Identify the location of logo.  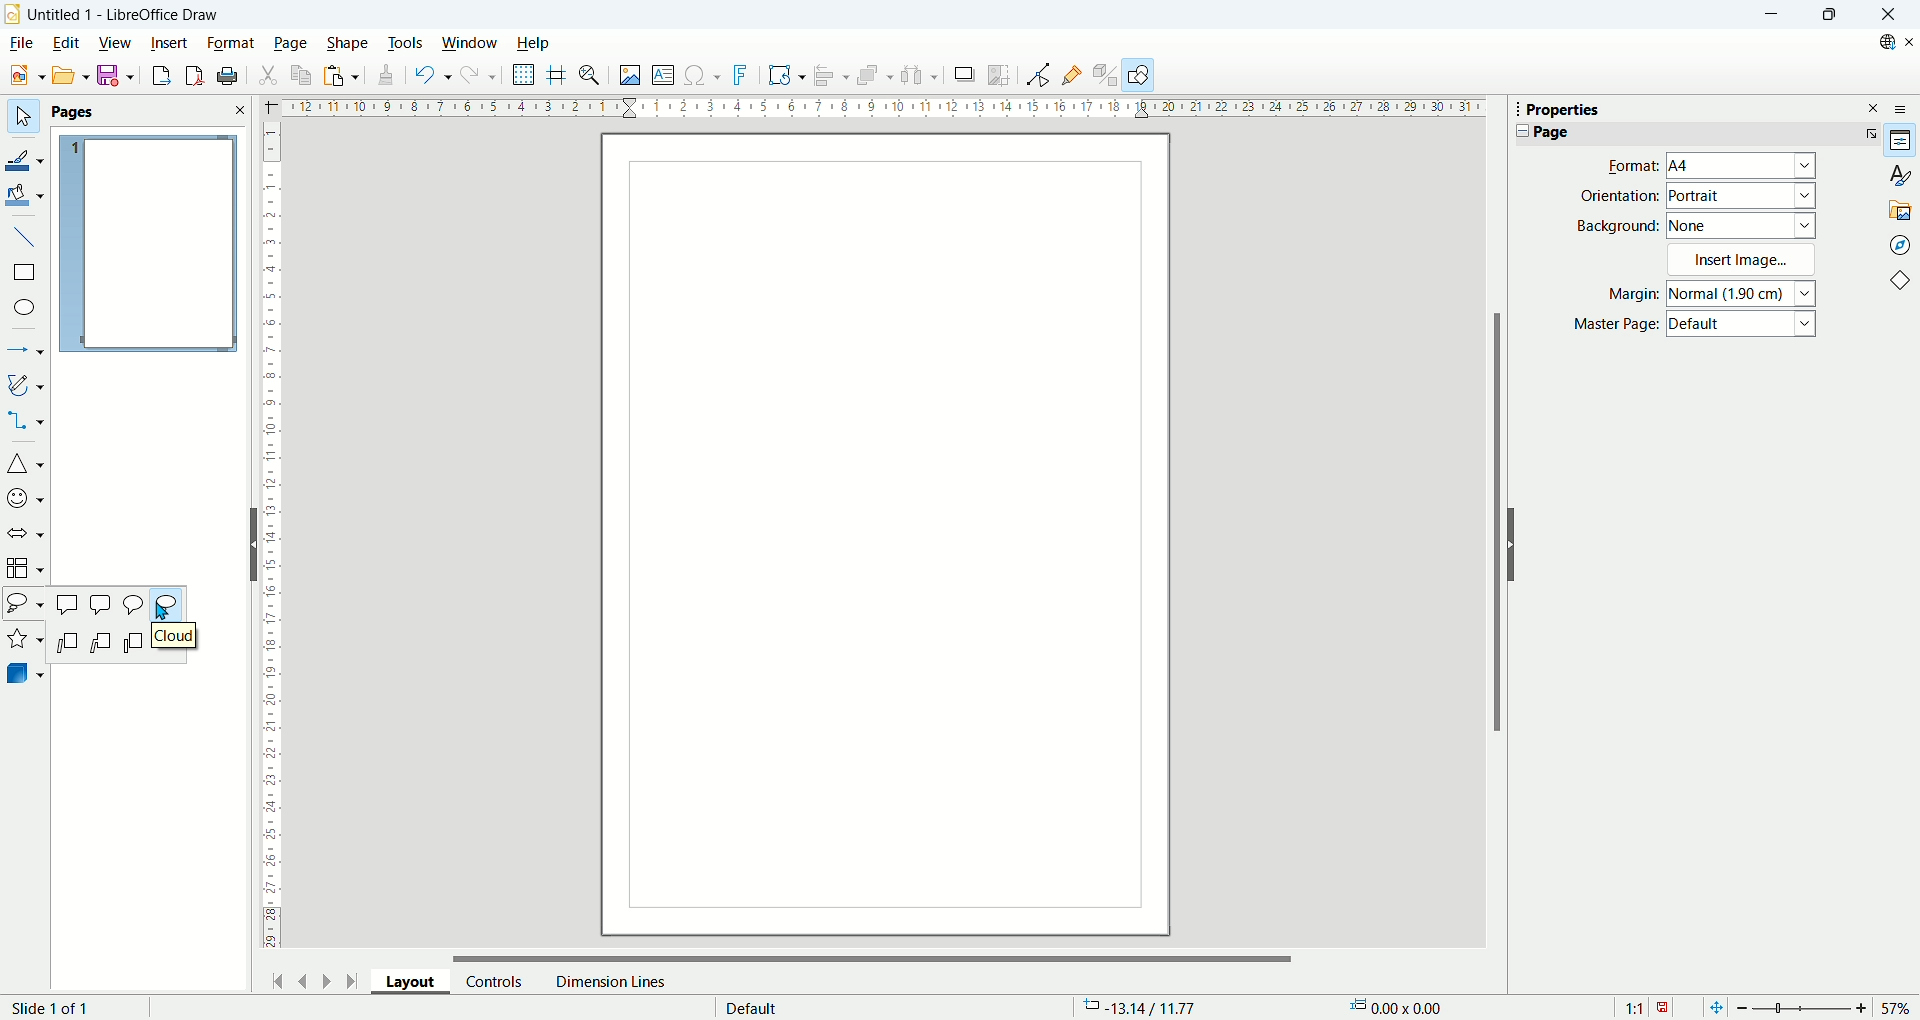
(13, 13).